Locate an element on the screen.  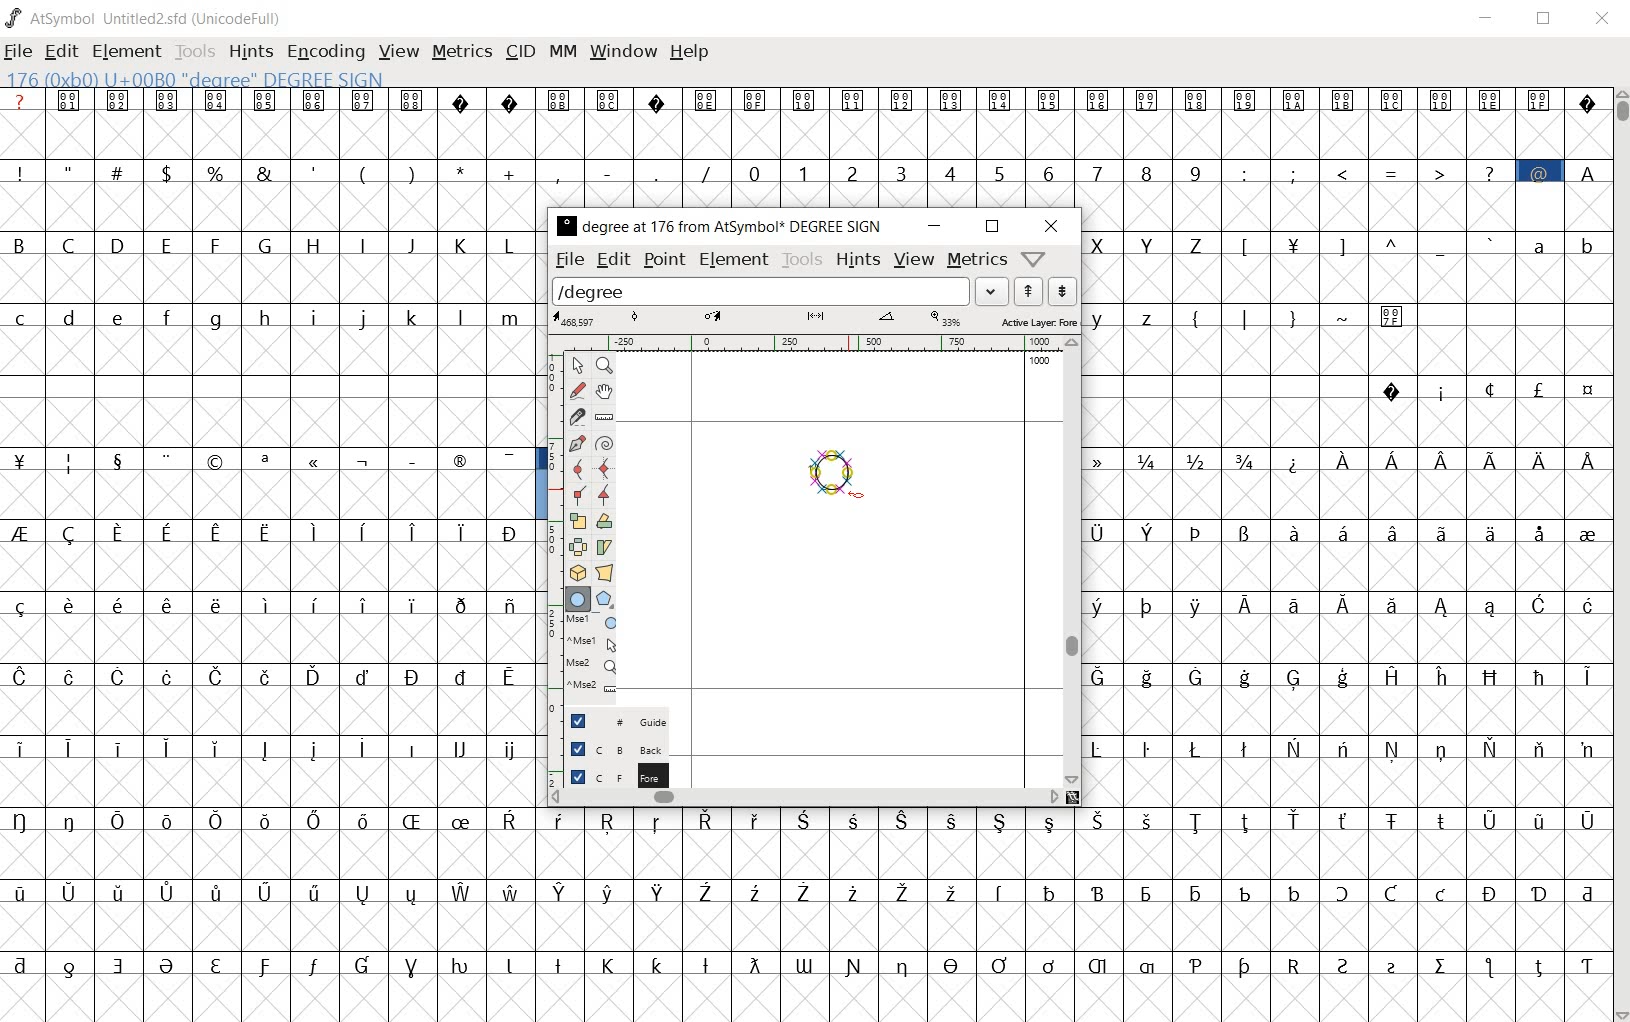
change whether spiro is active or not is located at coordinates (604, 442).